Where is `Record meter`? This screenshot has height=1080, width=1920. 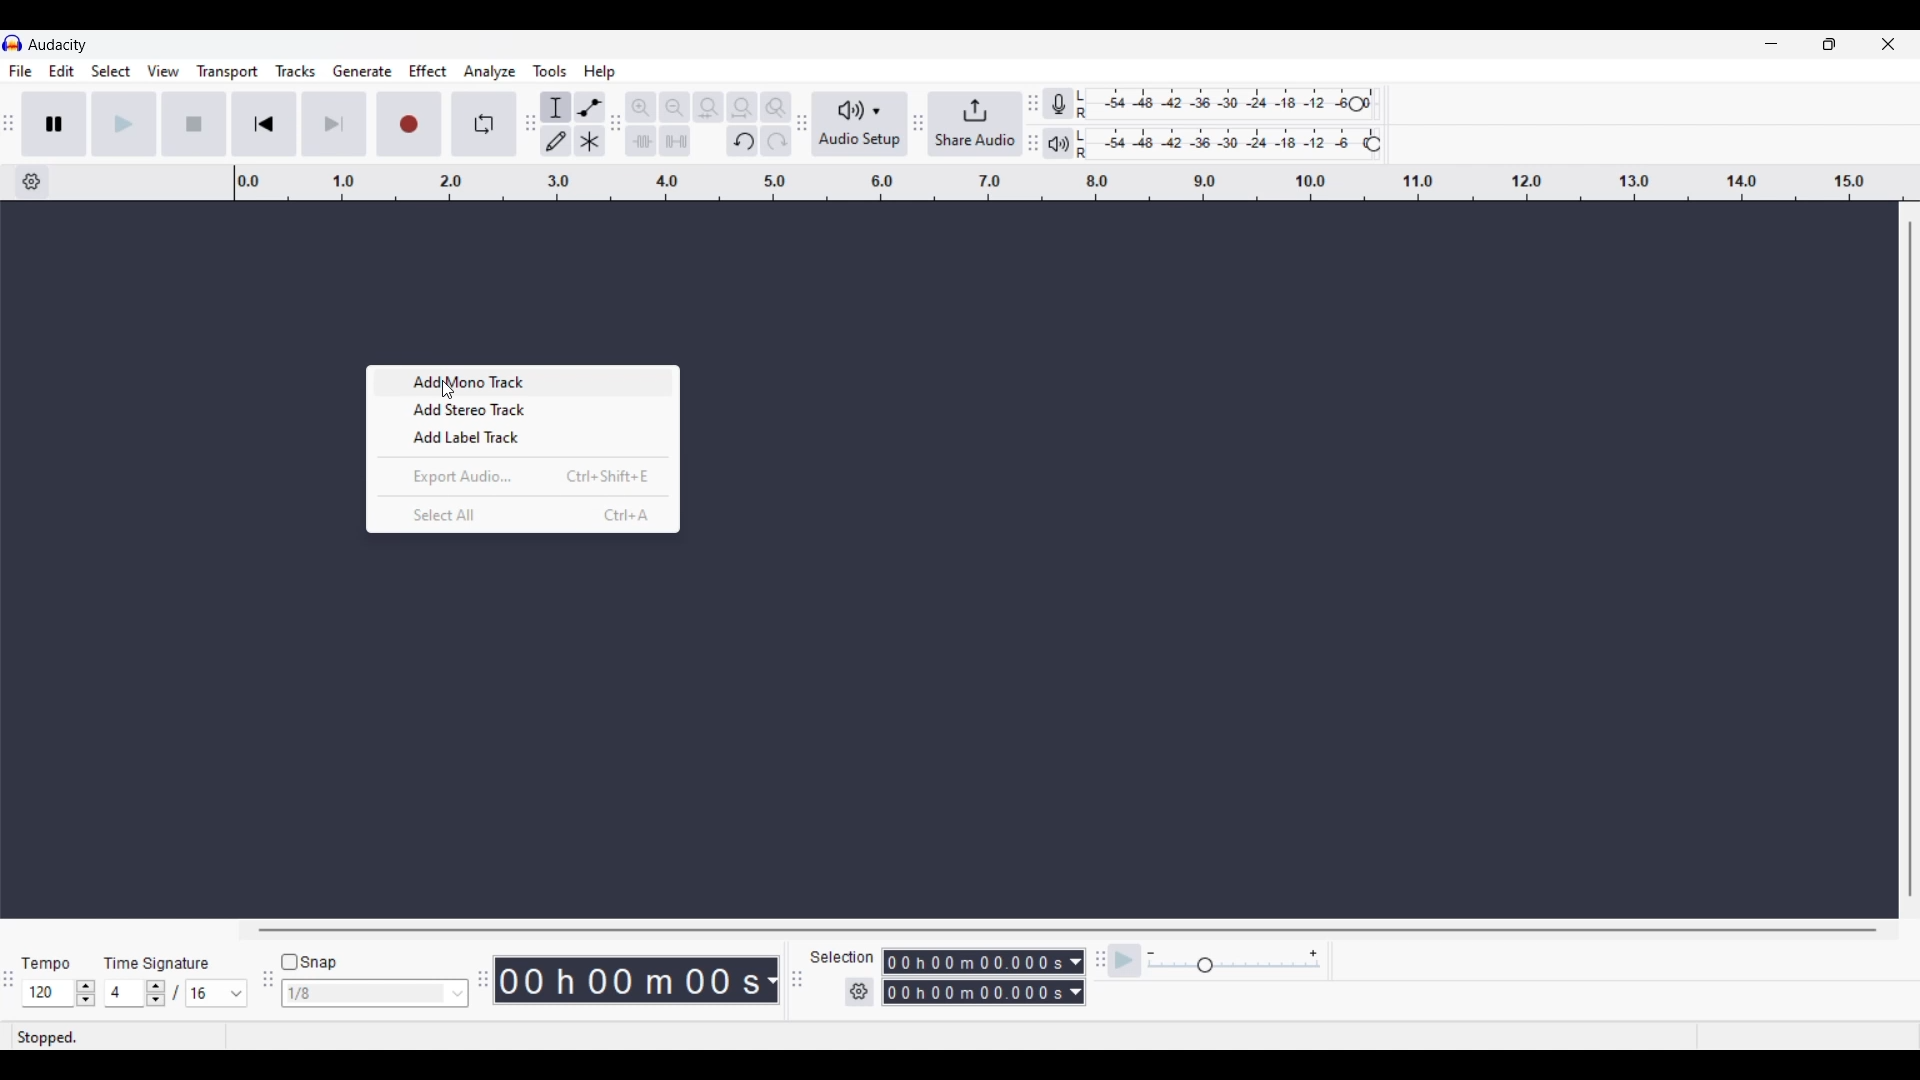 Record meter is located at coordinates (1065, 104).